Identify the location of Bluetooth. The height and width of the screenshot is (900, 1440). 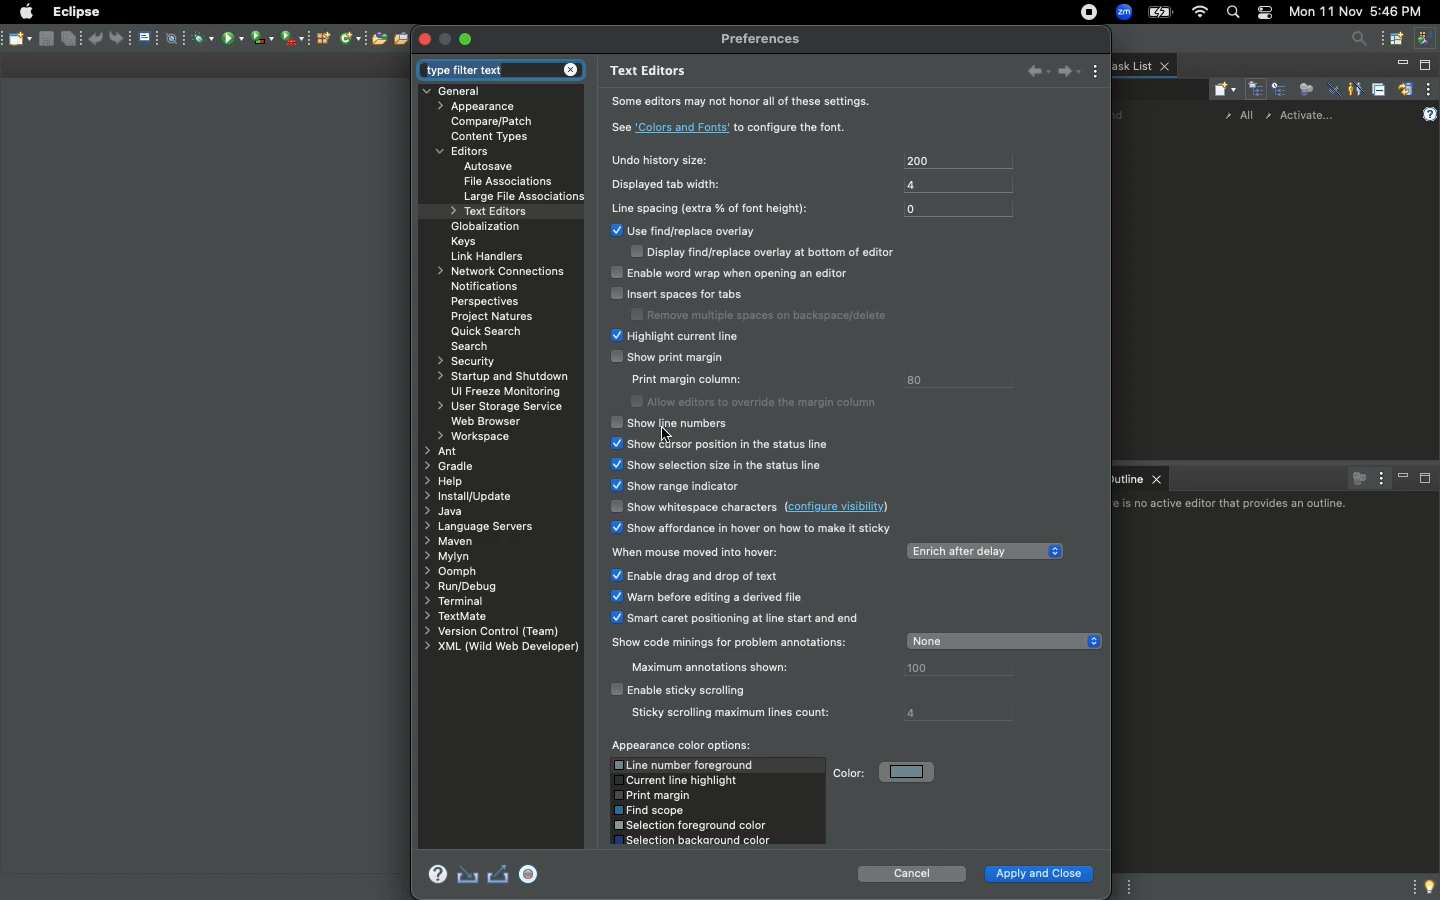
(274, 41).